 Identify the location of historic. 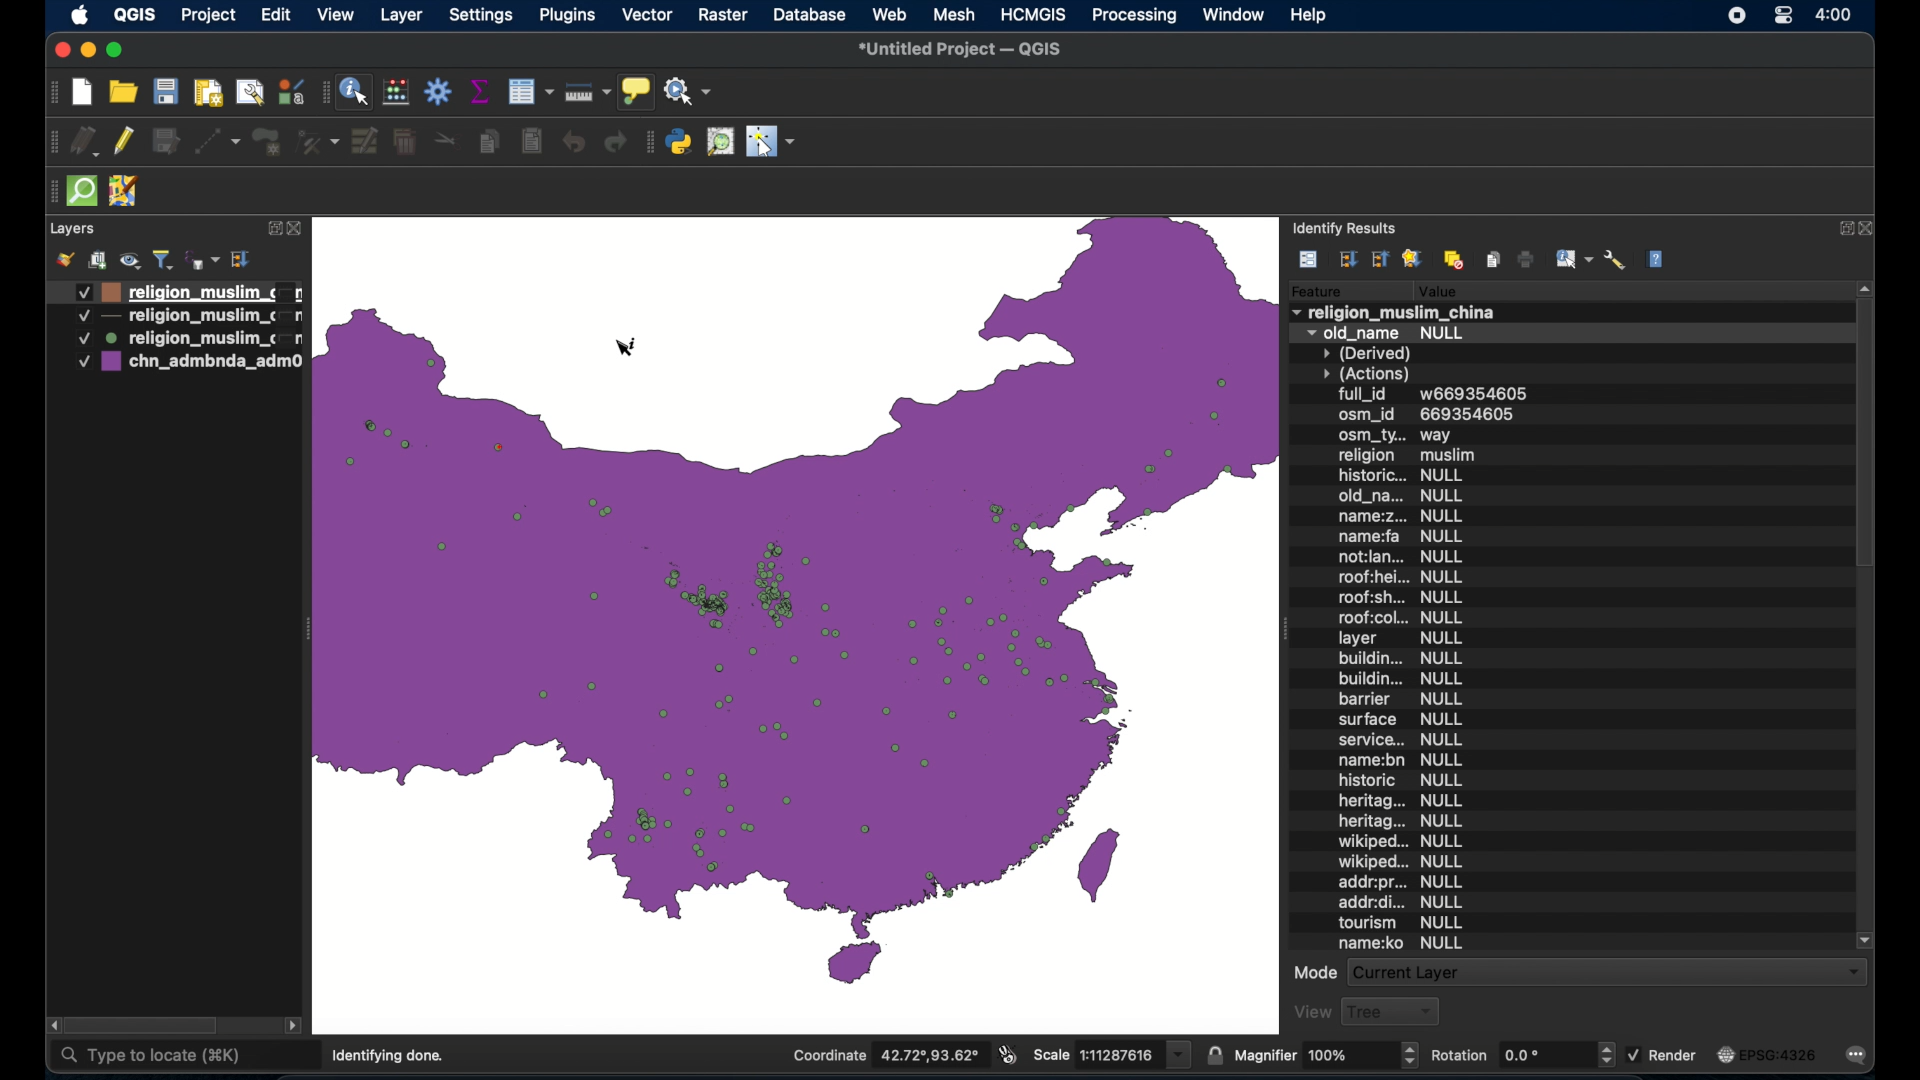
(1400, 476).